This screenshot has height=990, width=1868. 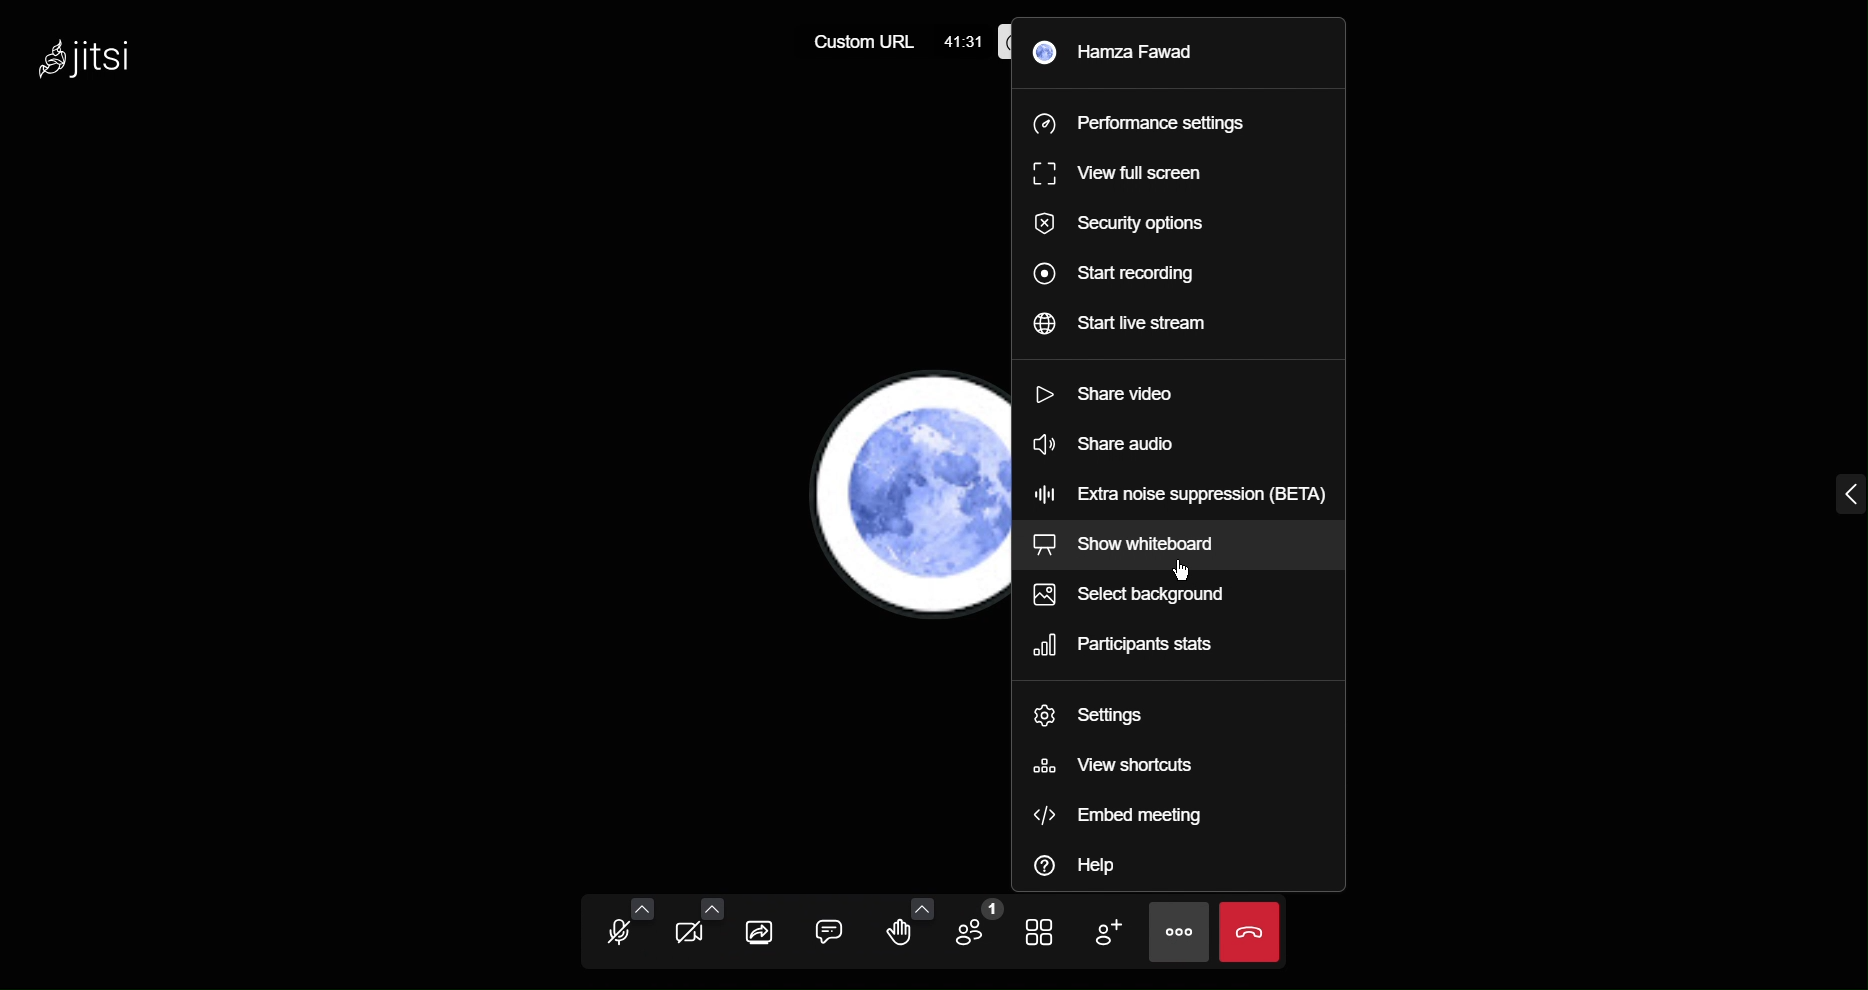 I want to click on View full screen, so click(x=1111, y=170).